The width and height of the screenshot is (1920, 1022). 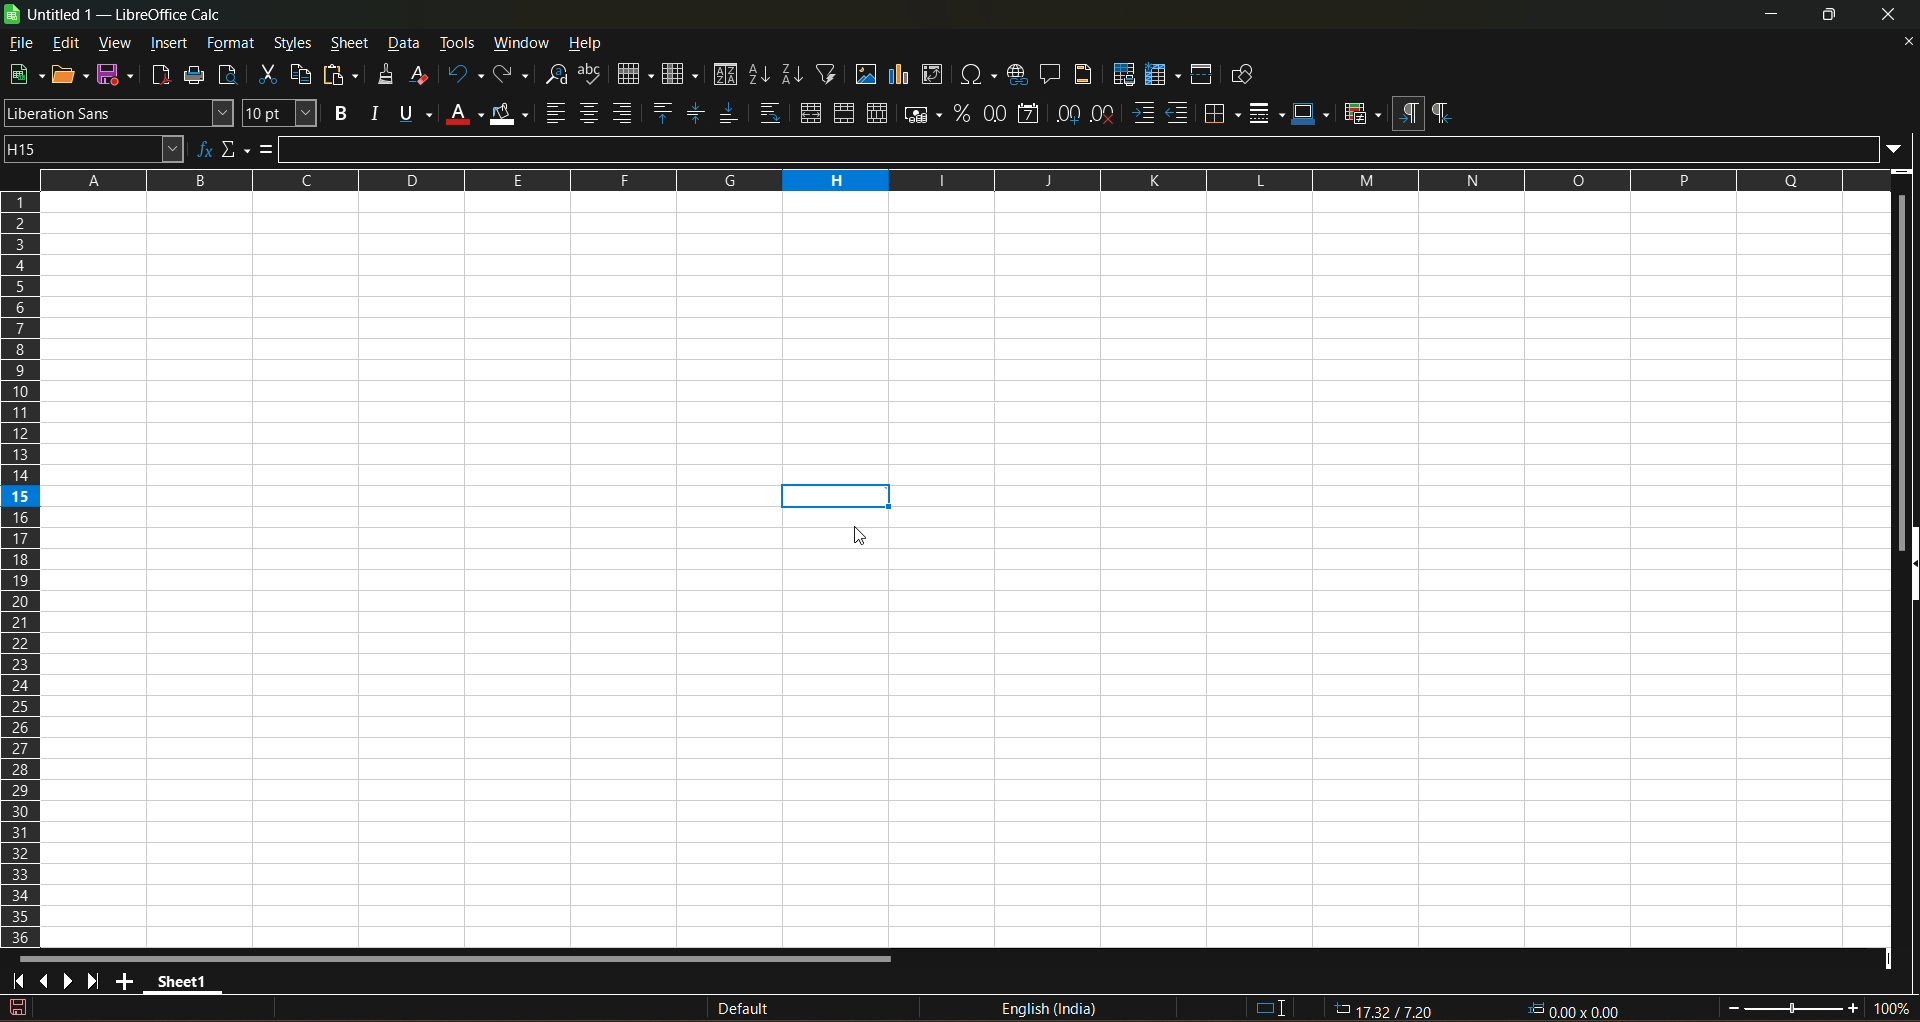 I want to click on clear direct formatting, so click(x=422, y=75).